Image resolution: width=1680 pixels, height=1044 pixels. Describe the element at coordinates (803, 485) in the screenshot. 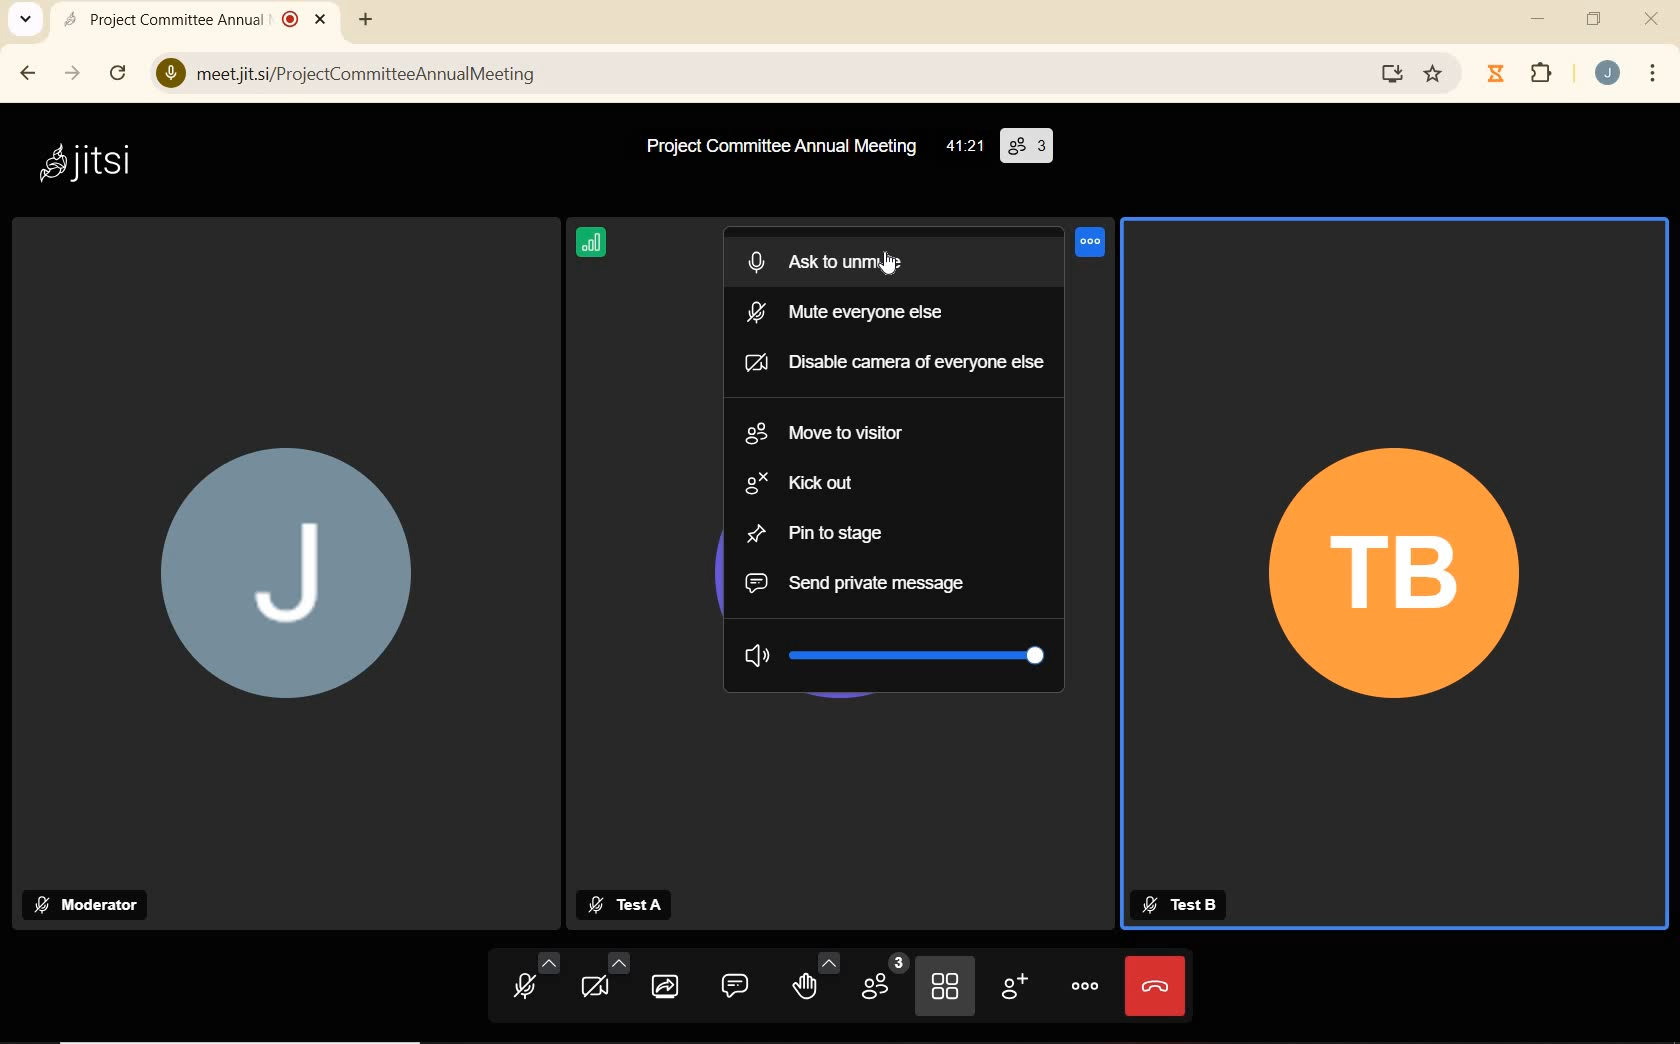

I see `KICK OUT` at that location.